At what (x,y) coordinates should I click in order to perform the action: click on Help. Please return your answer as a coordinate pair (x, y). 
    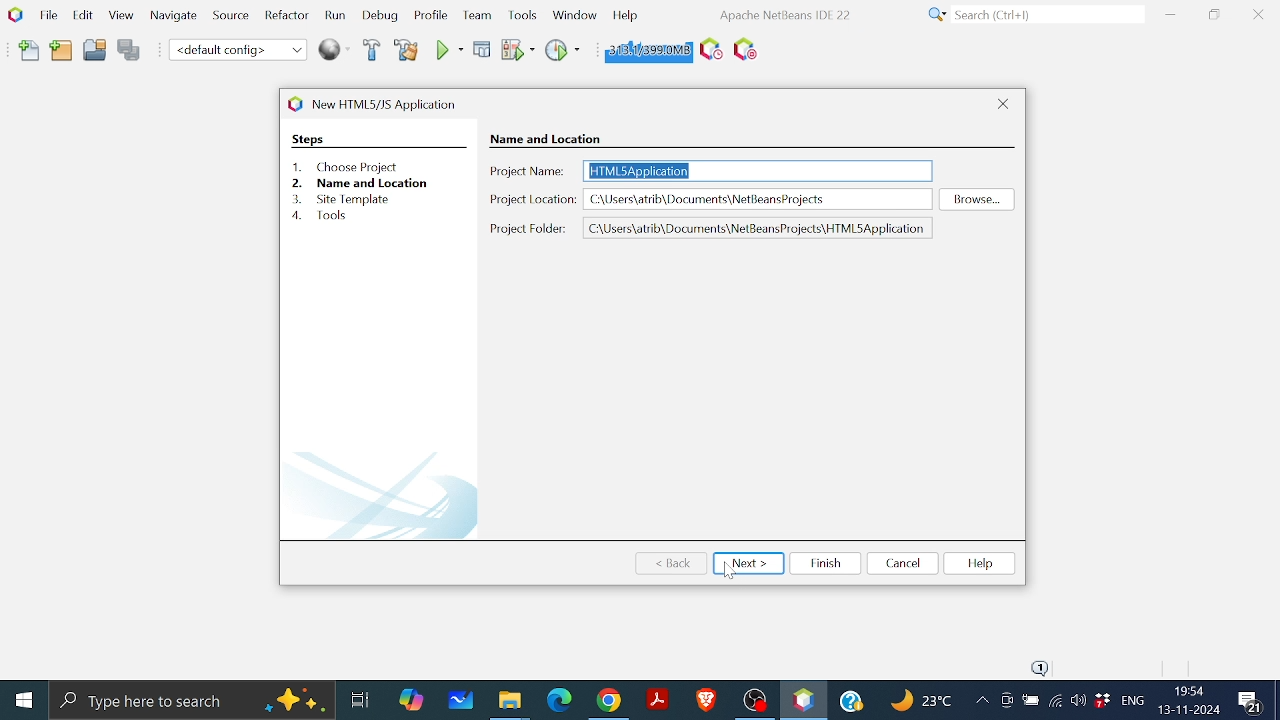
    Looking at the image, I should click on (979, 563).